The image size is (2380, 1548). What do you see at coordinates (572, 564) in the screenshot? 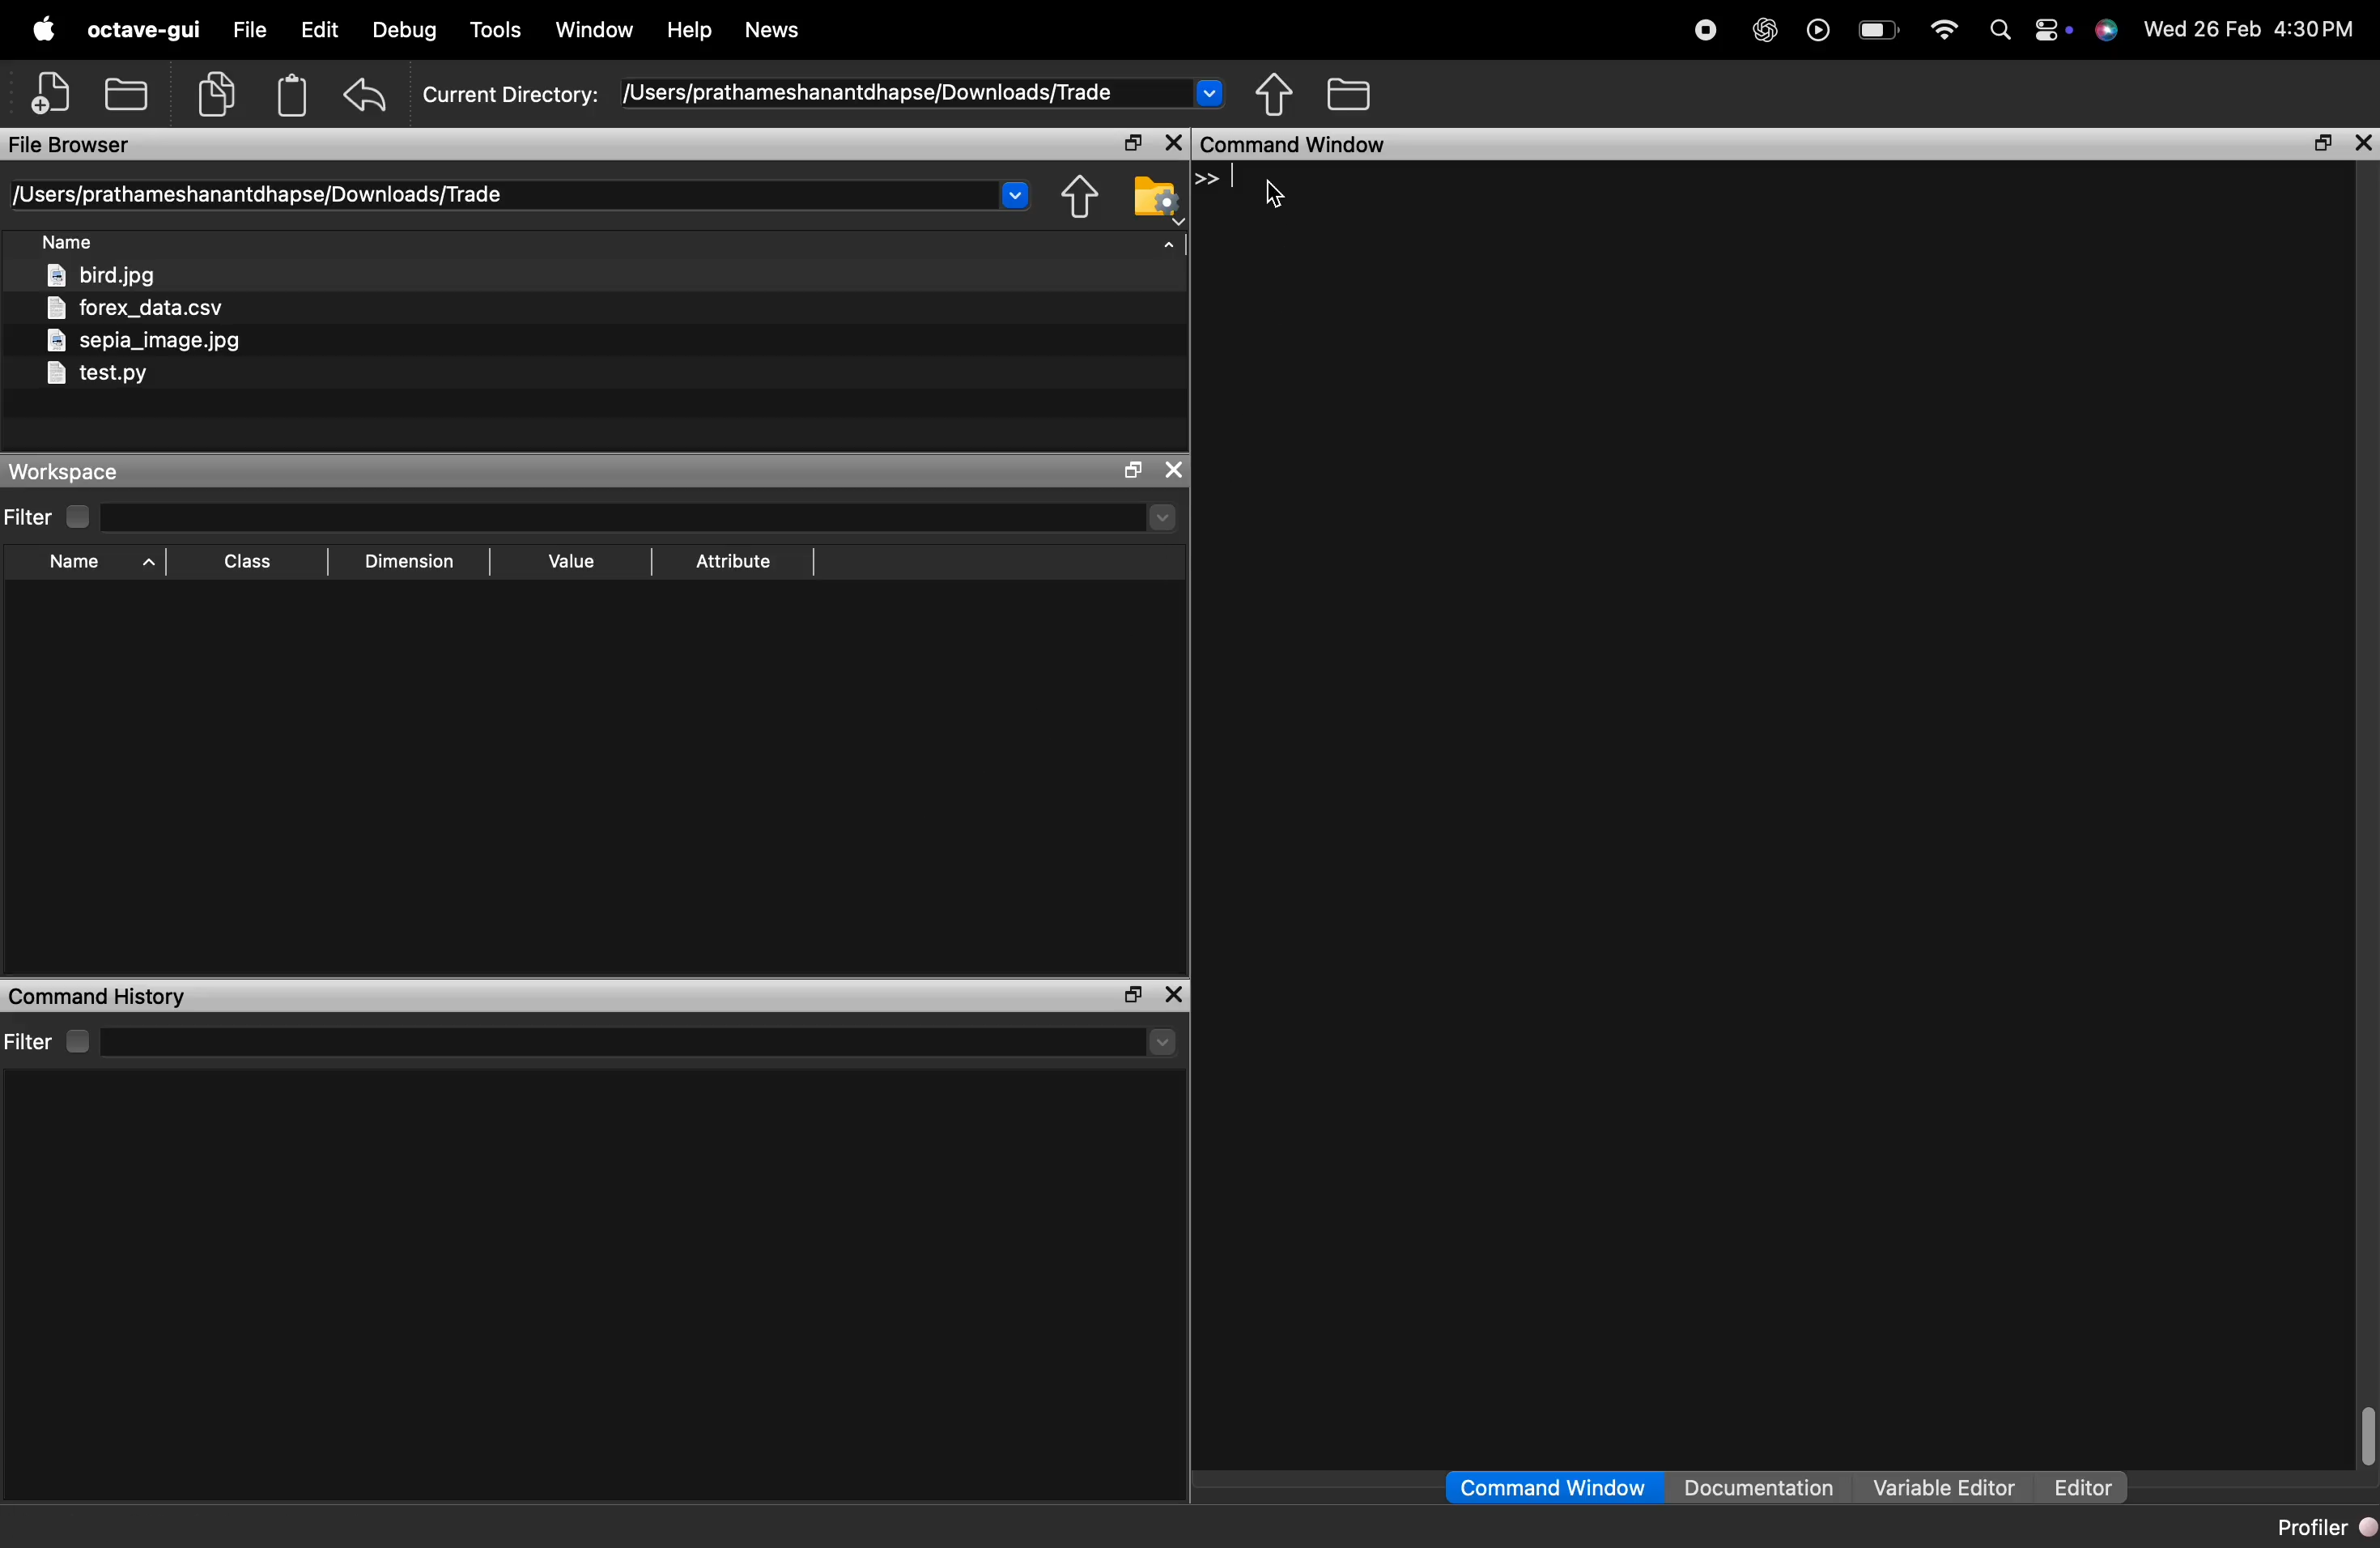
I see `Value` at bounding box center [572, 564].